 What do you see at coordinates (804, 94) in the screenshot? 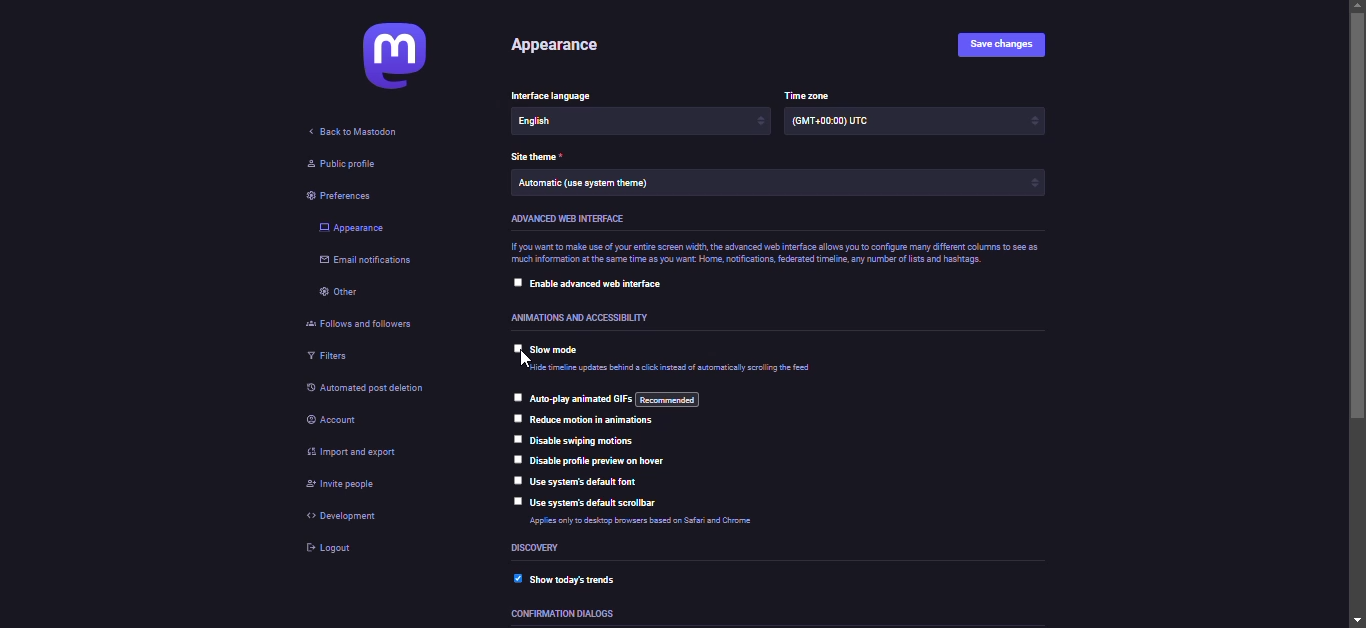
I see `time zone` at bounding box center [804, 94].